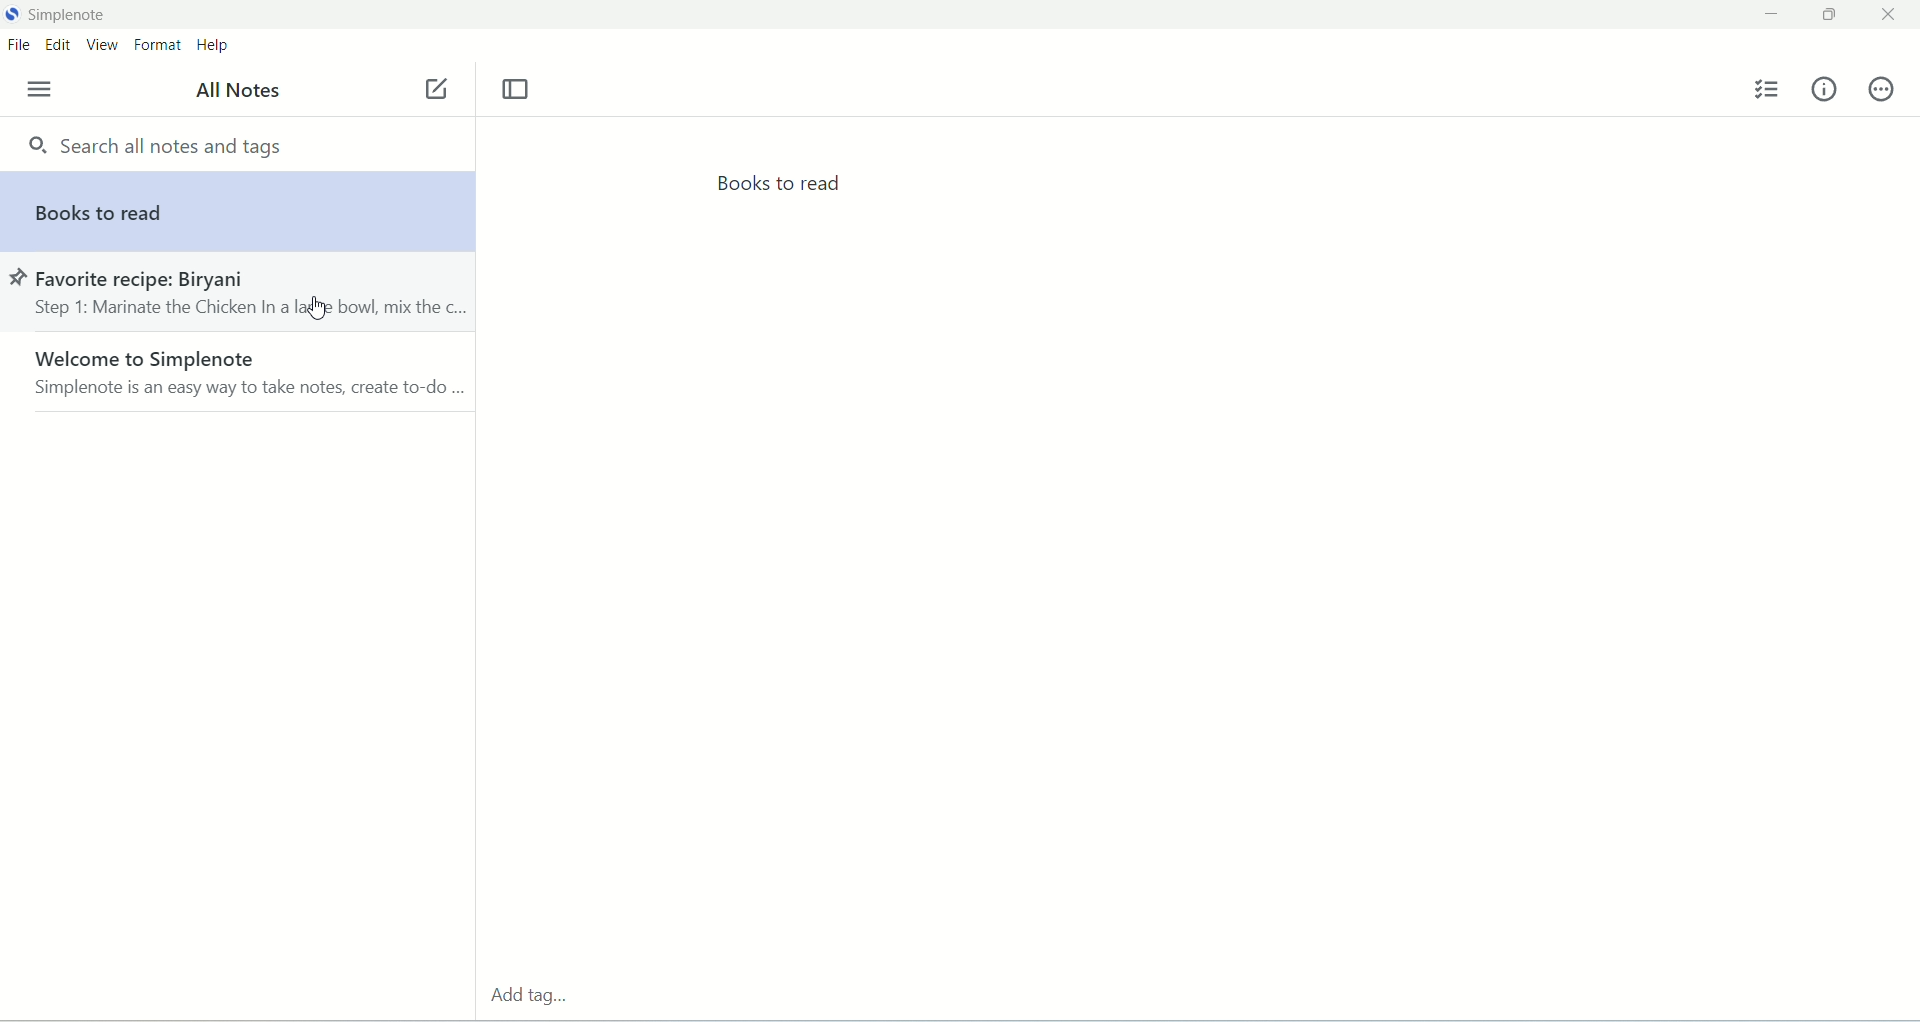  I want to click on menu, so click(34, 89).